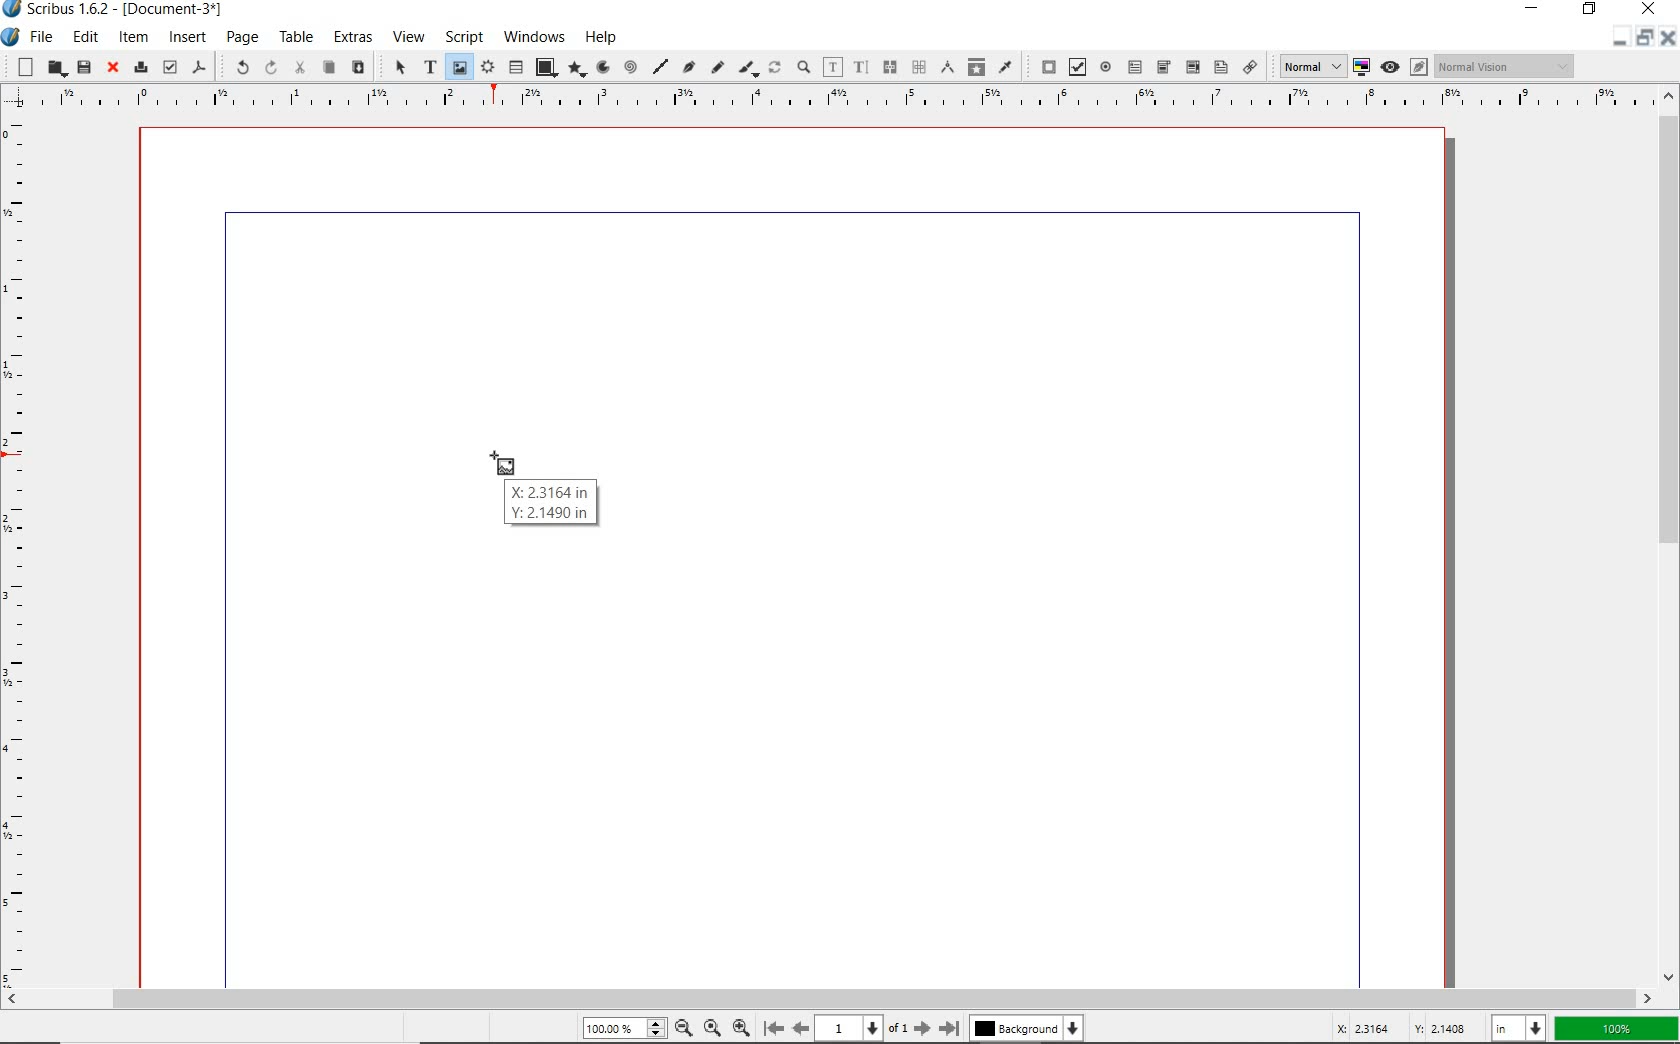  Describe the element at coordinates (822, 98) in the screenshot. I see `RULER` at that location.